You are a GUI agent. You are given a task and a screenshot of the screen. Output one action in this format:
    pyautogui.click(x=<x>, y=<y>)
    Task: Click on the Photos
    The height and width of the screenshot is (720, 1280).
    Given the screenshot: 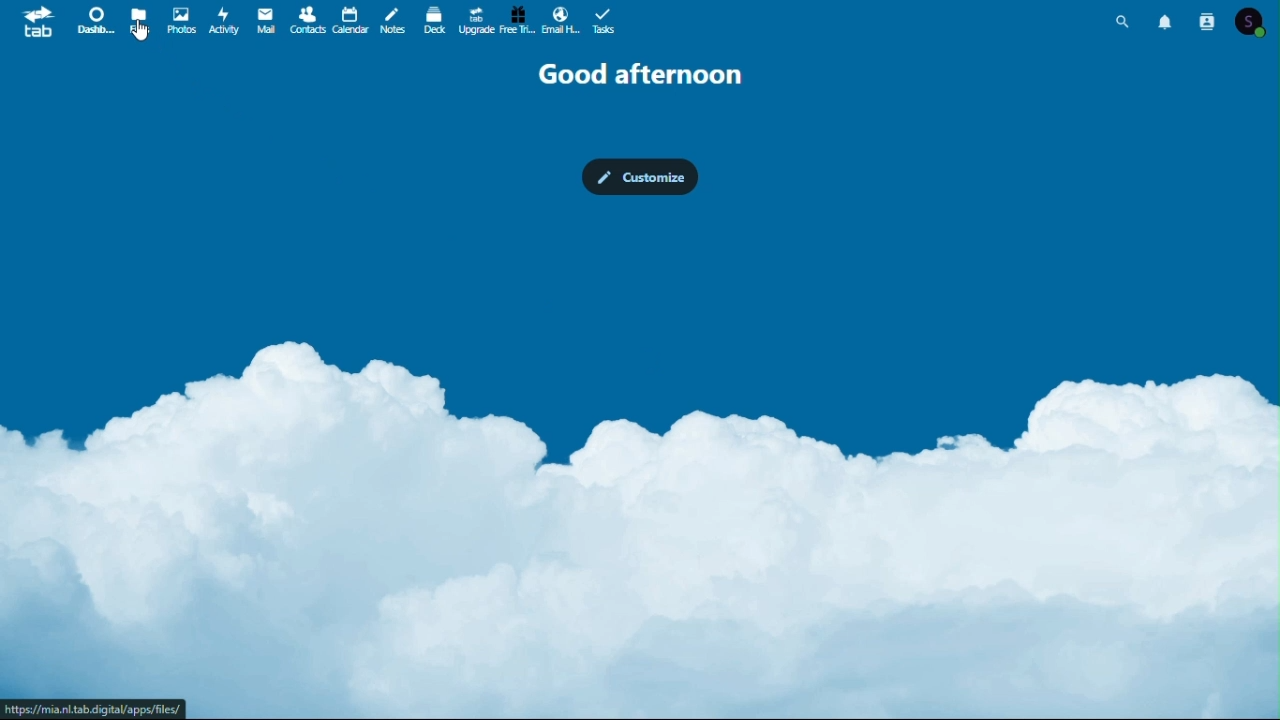 What is the action you would take?
    pyautogui.click(x=181, y=22)
    